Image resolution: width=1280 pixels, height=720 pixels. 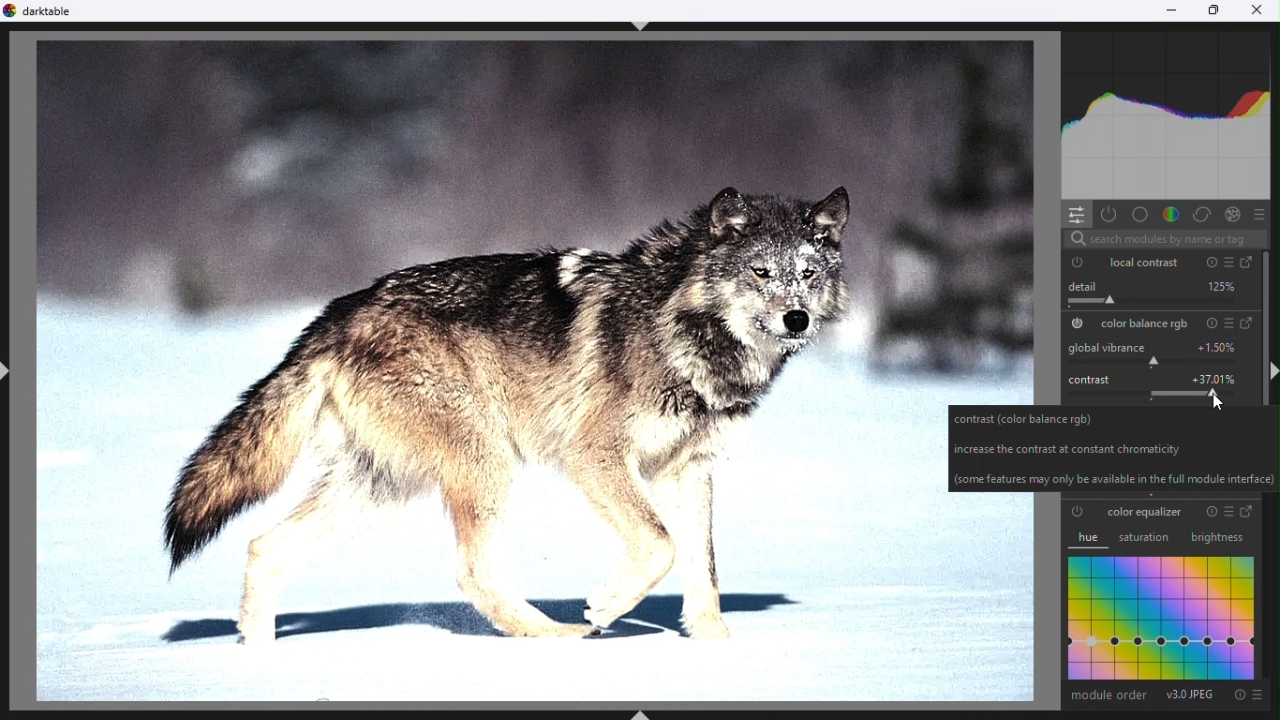 What do you see at coordinates (1066, 449) in the screenshot?
I see `increase the contrast at constant chromaticity` at bounding box center [1066, 449].